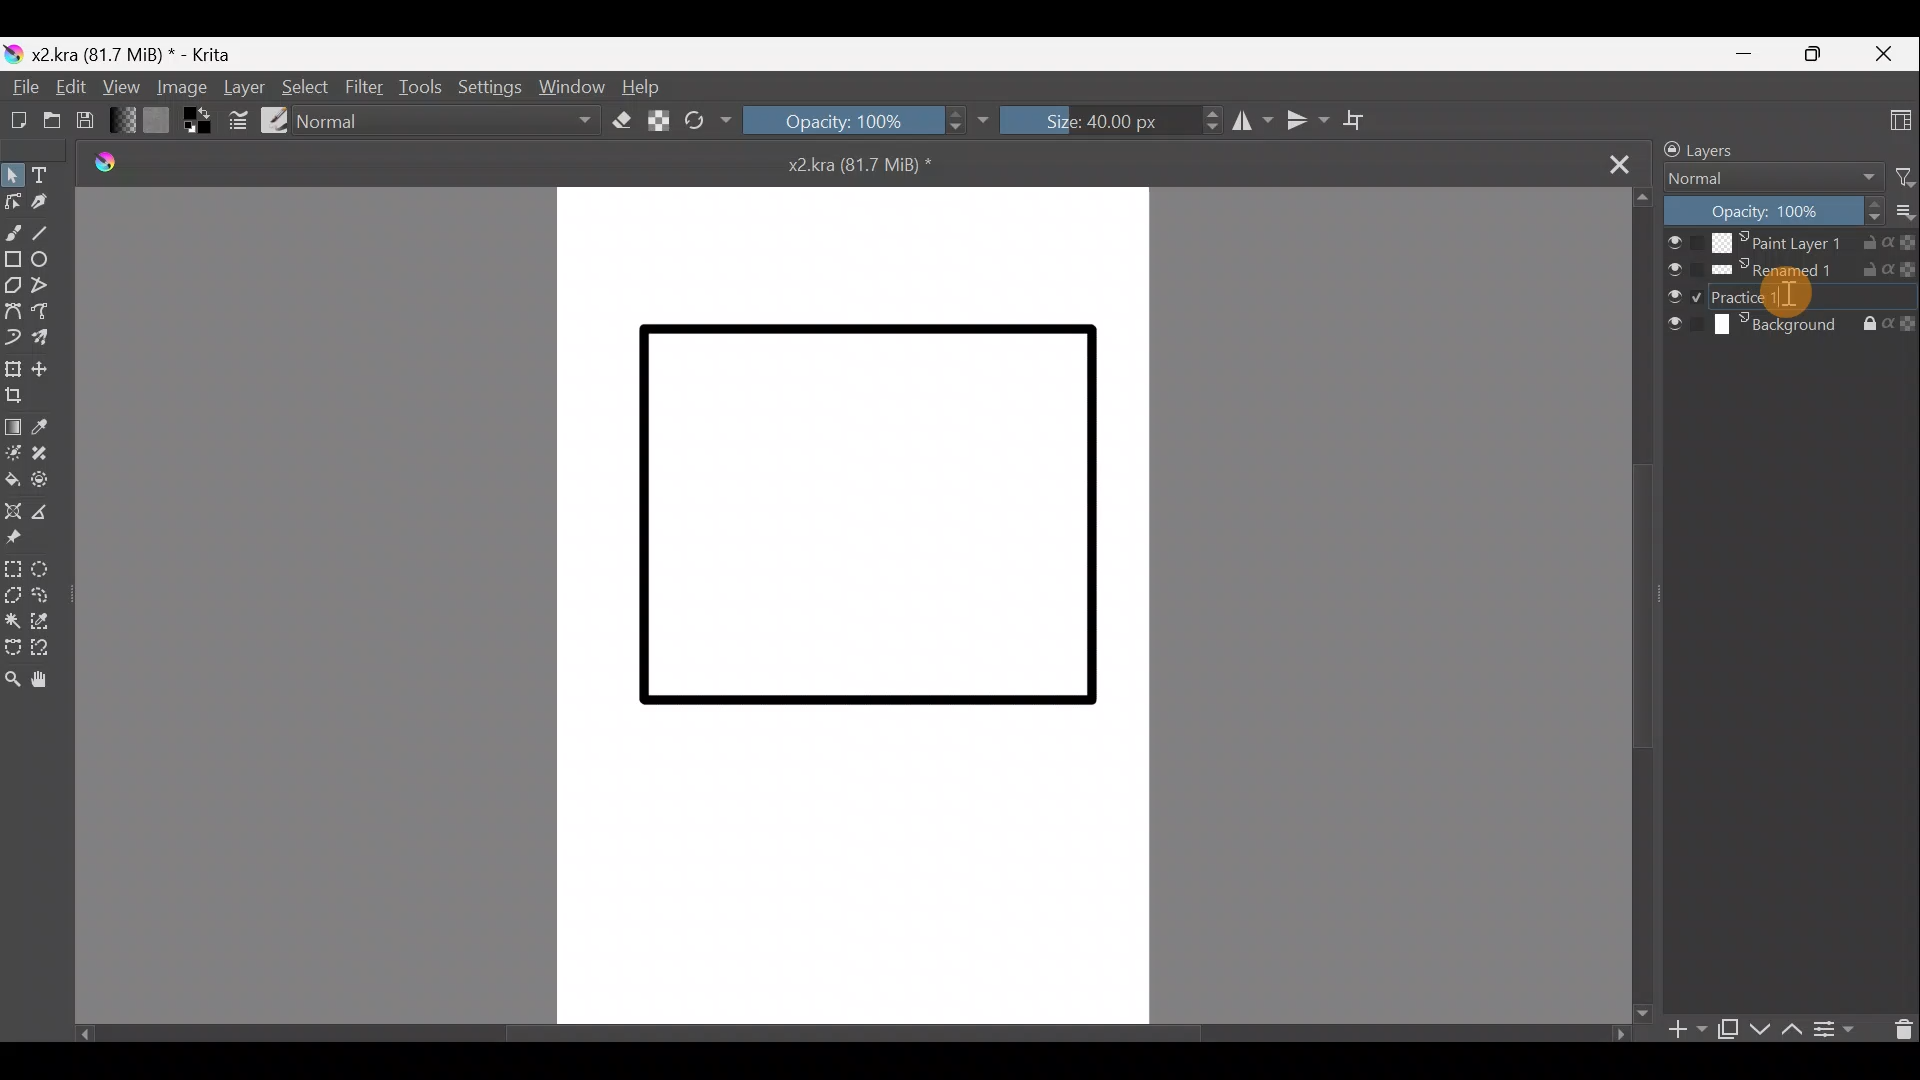 The width and height of the screenshot is (1920, 1080). What do you see at coordinates (12, 484) in the screenshot?
I see `Fill a contiguous area of colour with colour/fill a selection` at bounding box center [12, 484].